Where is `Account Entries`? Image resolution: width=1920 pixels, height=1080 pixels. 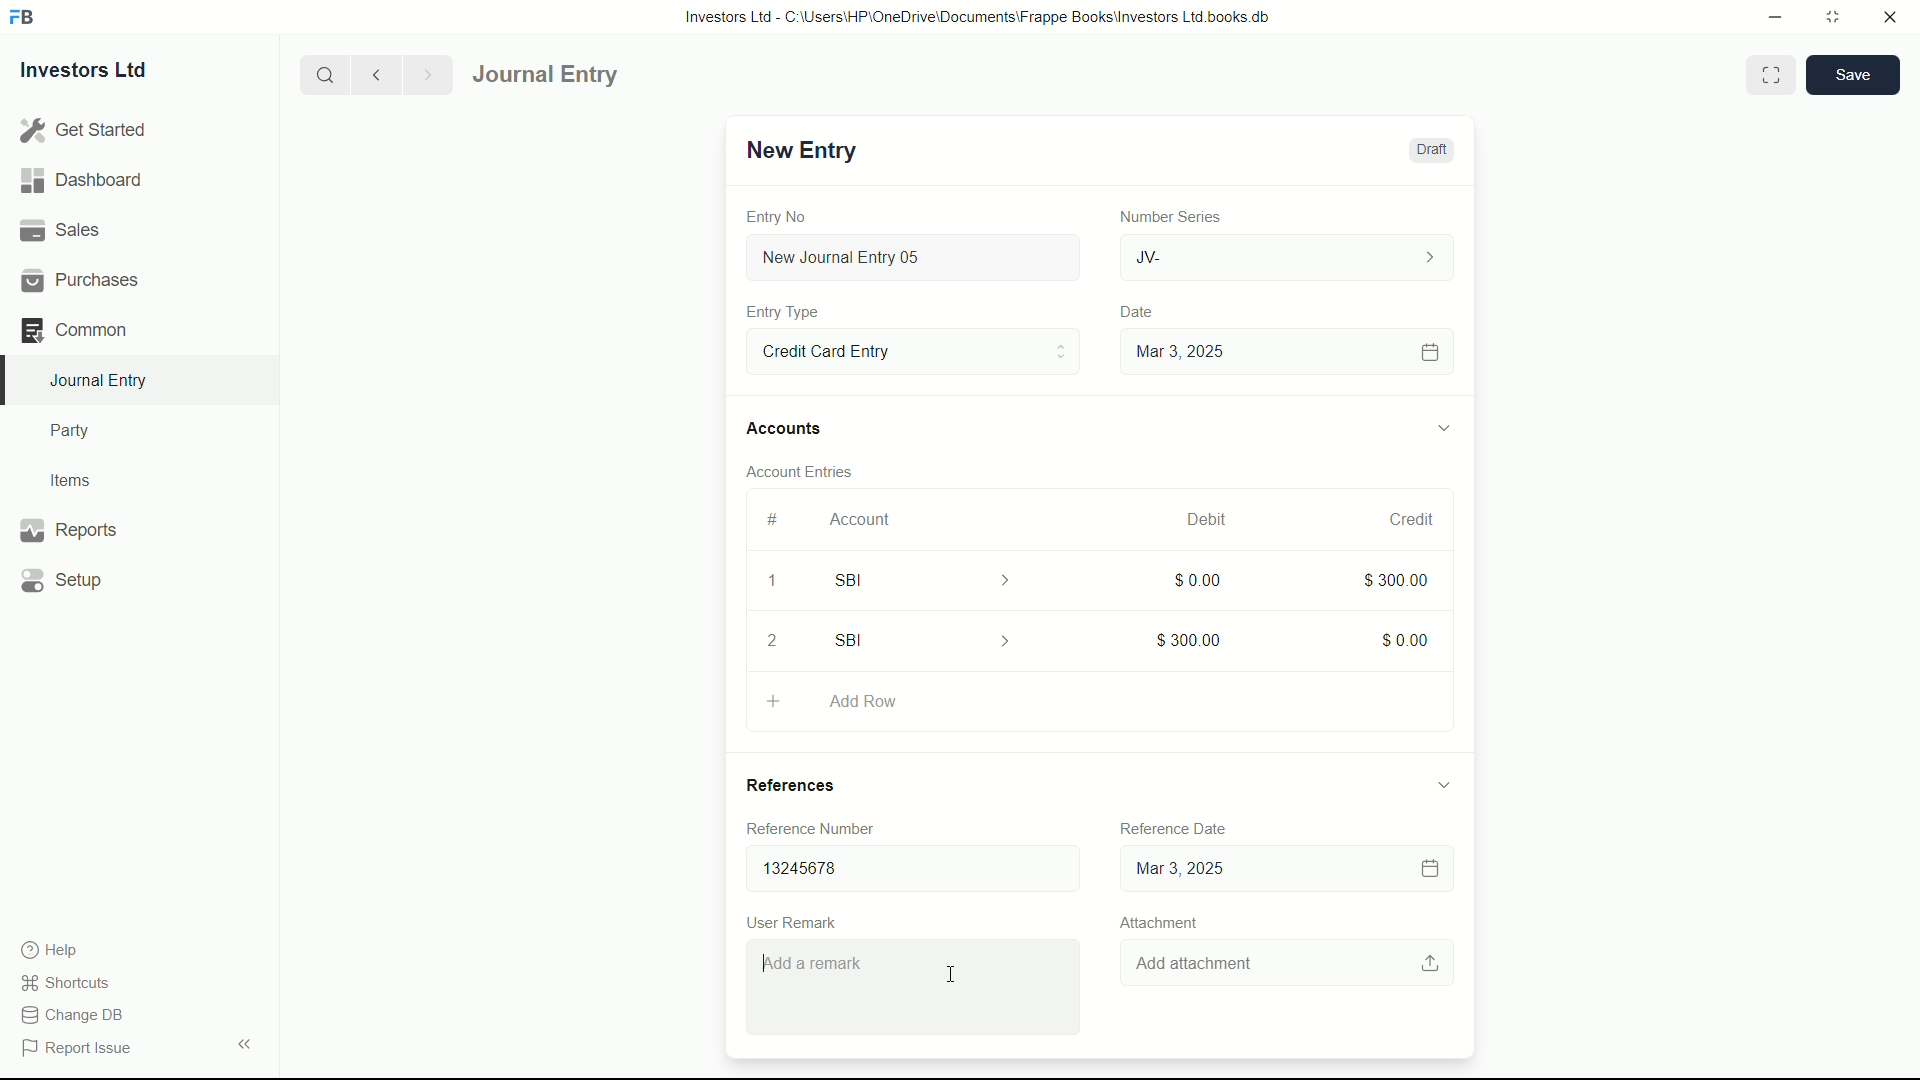
Account Entries is located at coordinates (808, 468).